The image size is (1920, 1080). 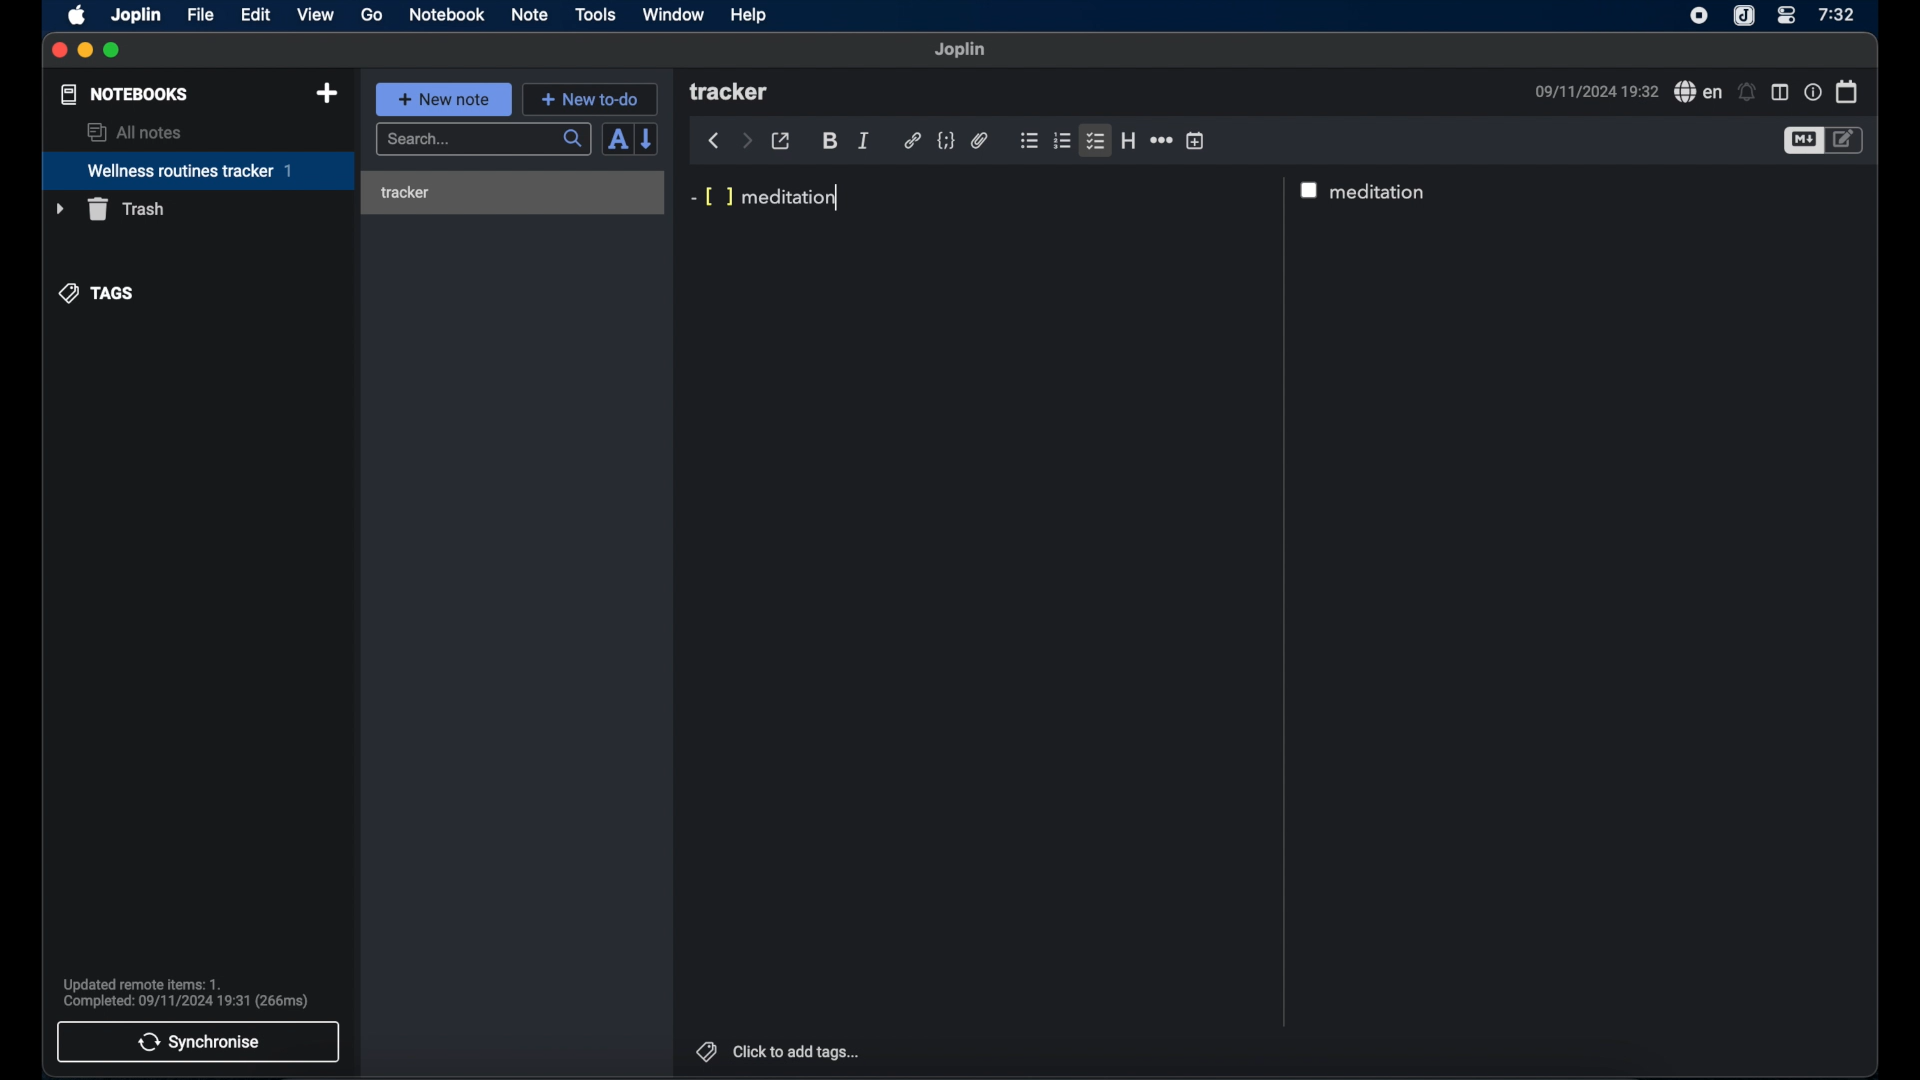 I want to click on joplin, so click(x=961, y=50).